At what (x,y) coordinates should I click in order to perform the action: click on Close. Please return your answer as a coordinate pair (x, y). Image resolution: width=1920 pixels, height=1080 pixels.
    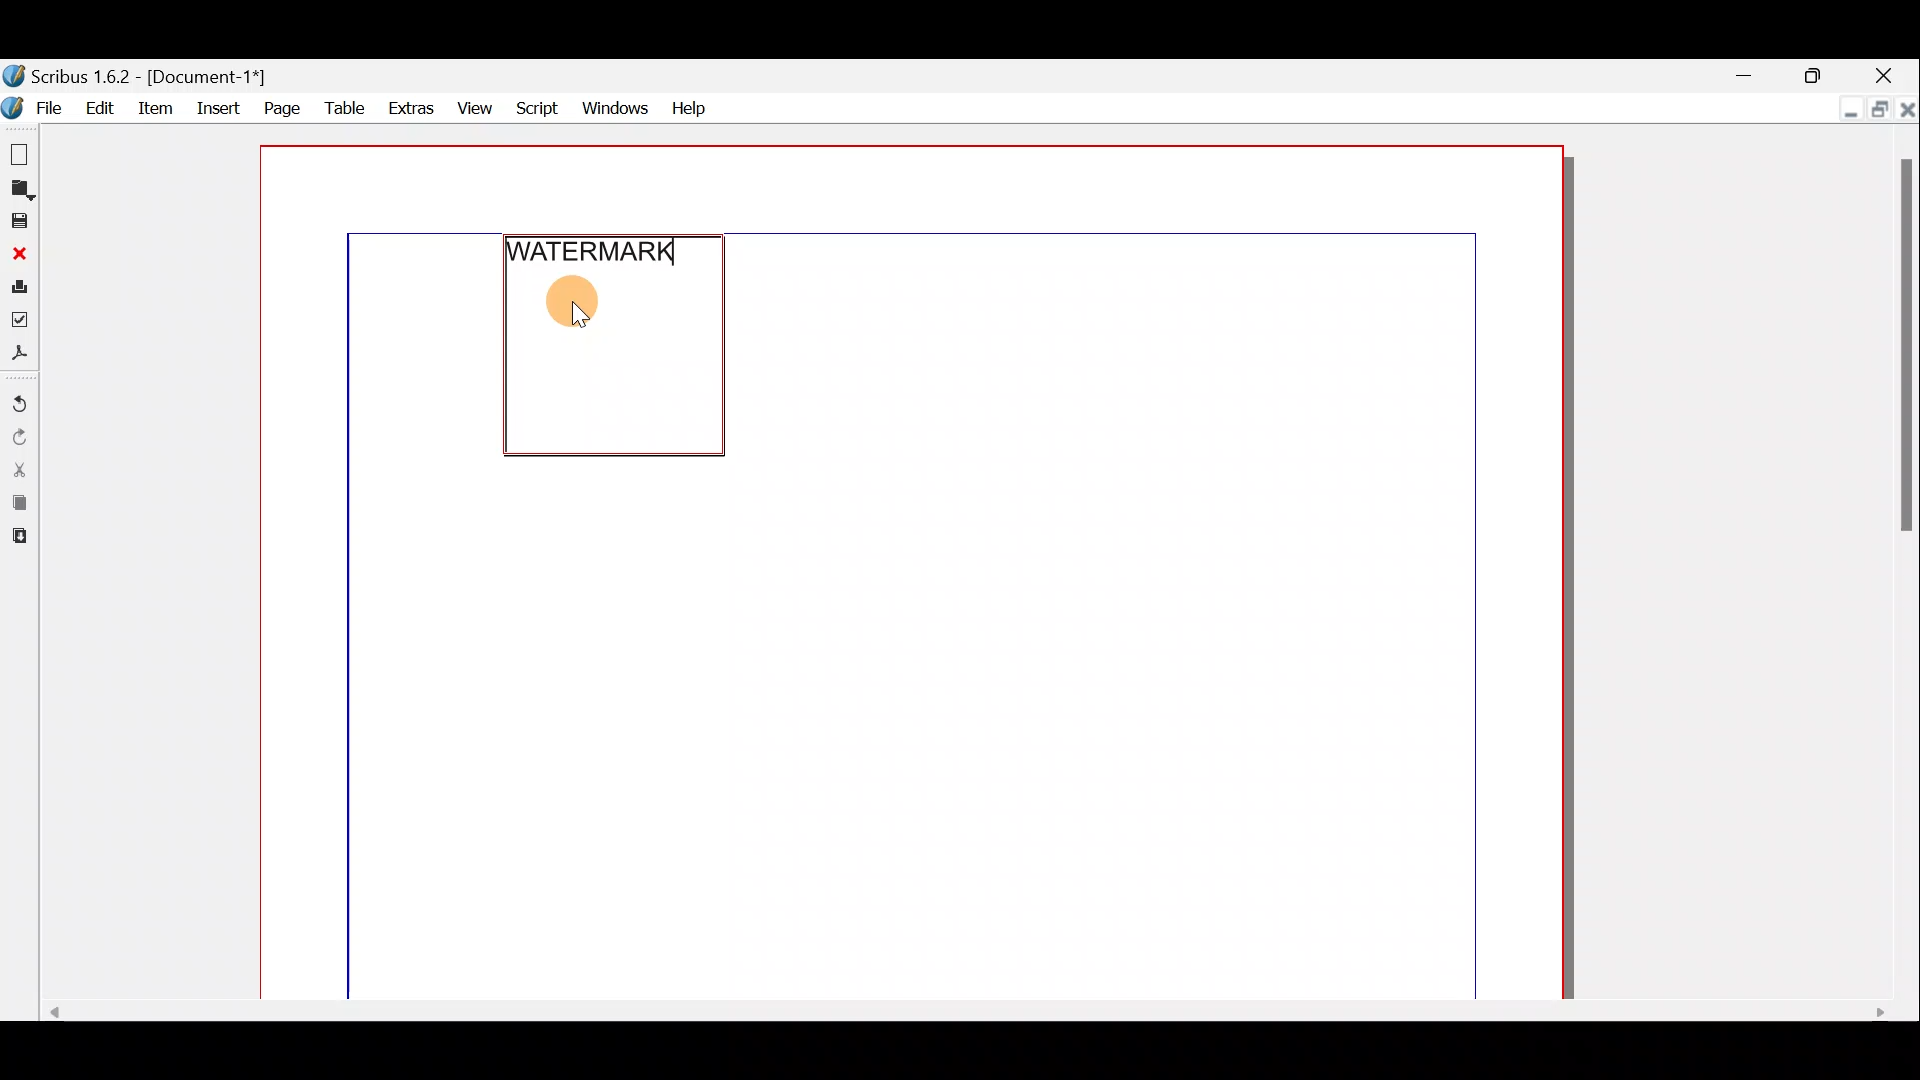
    Looking at the image, I should click on (1889, 72).